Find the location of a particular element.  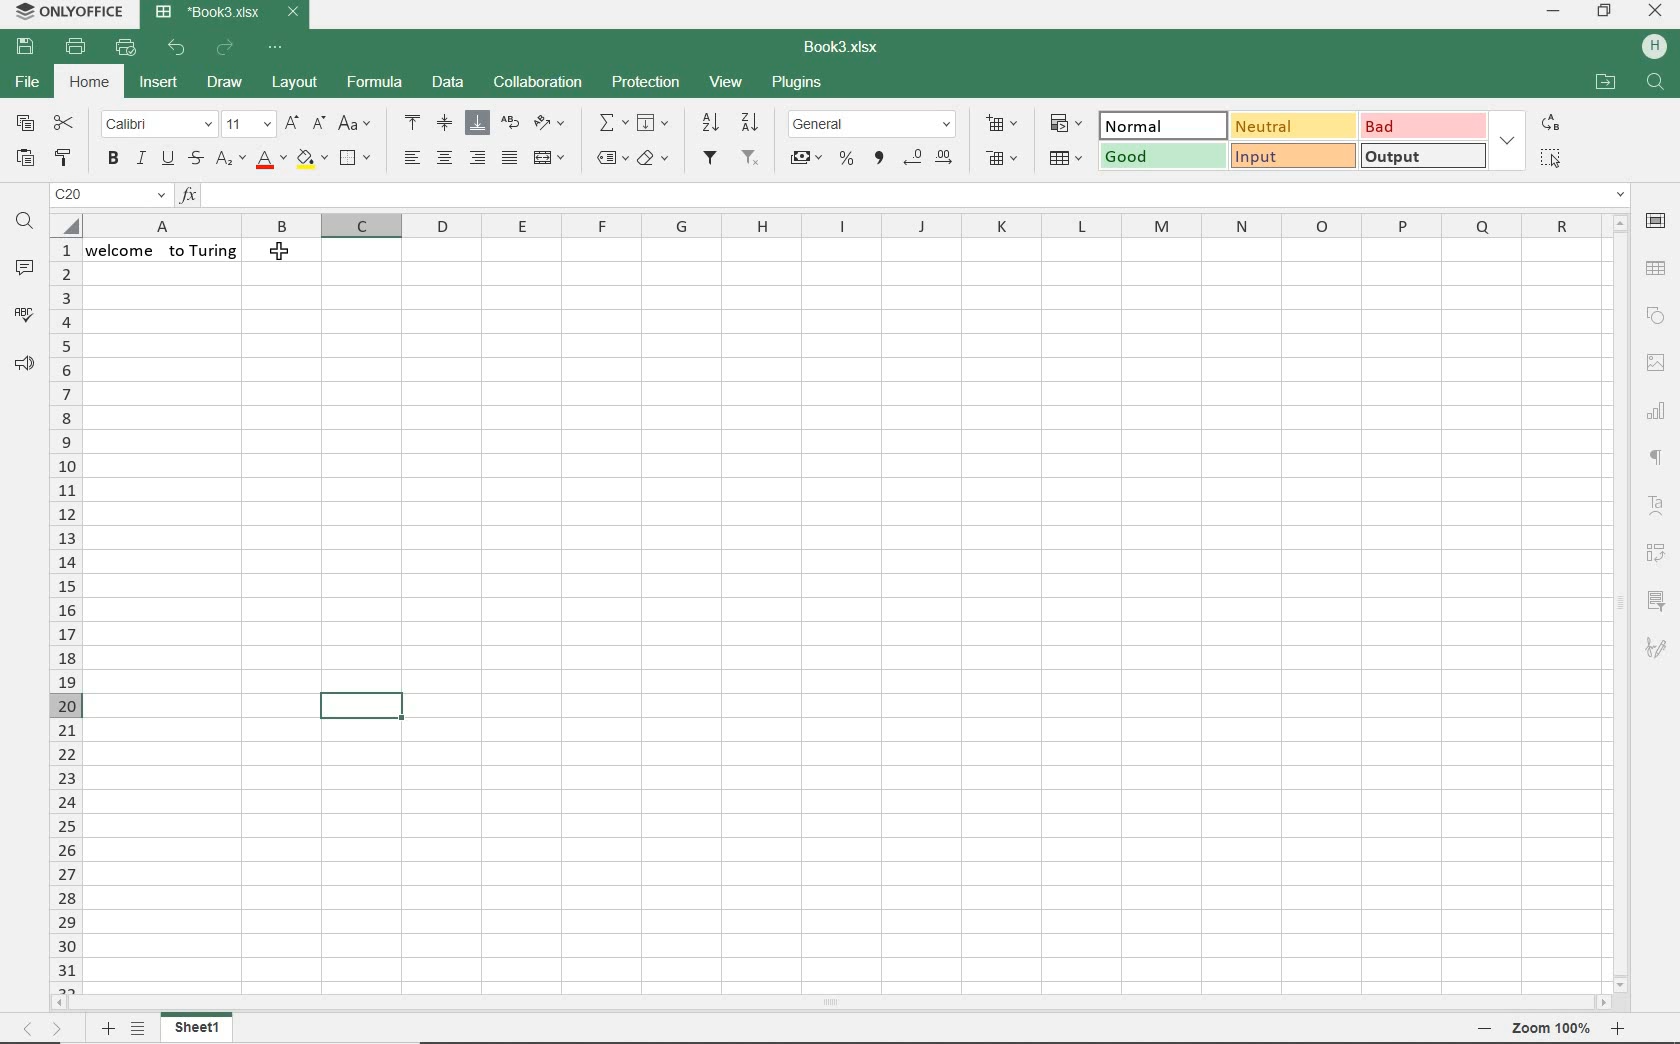

format as table template is located at coordinates (1065, 159).